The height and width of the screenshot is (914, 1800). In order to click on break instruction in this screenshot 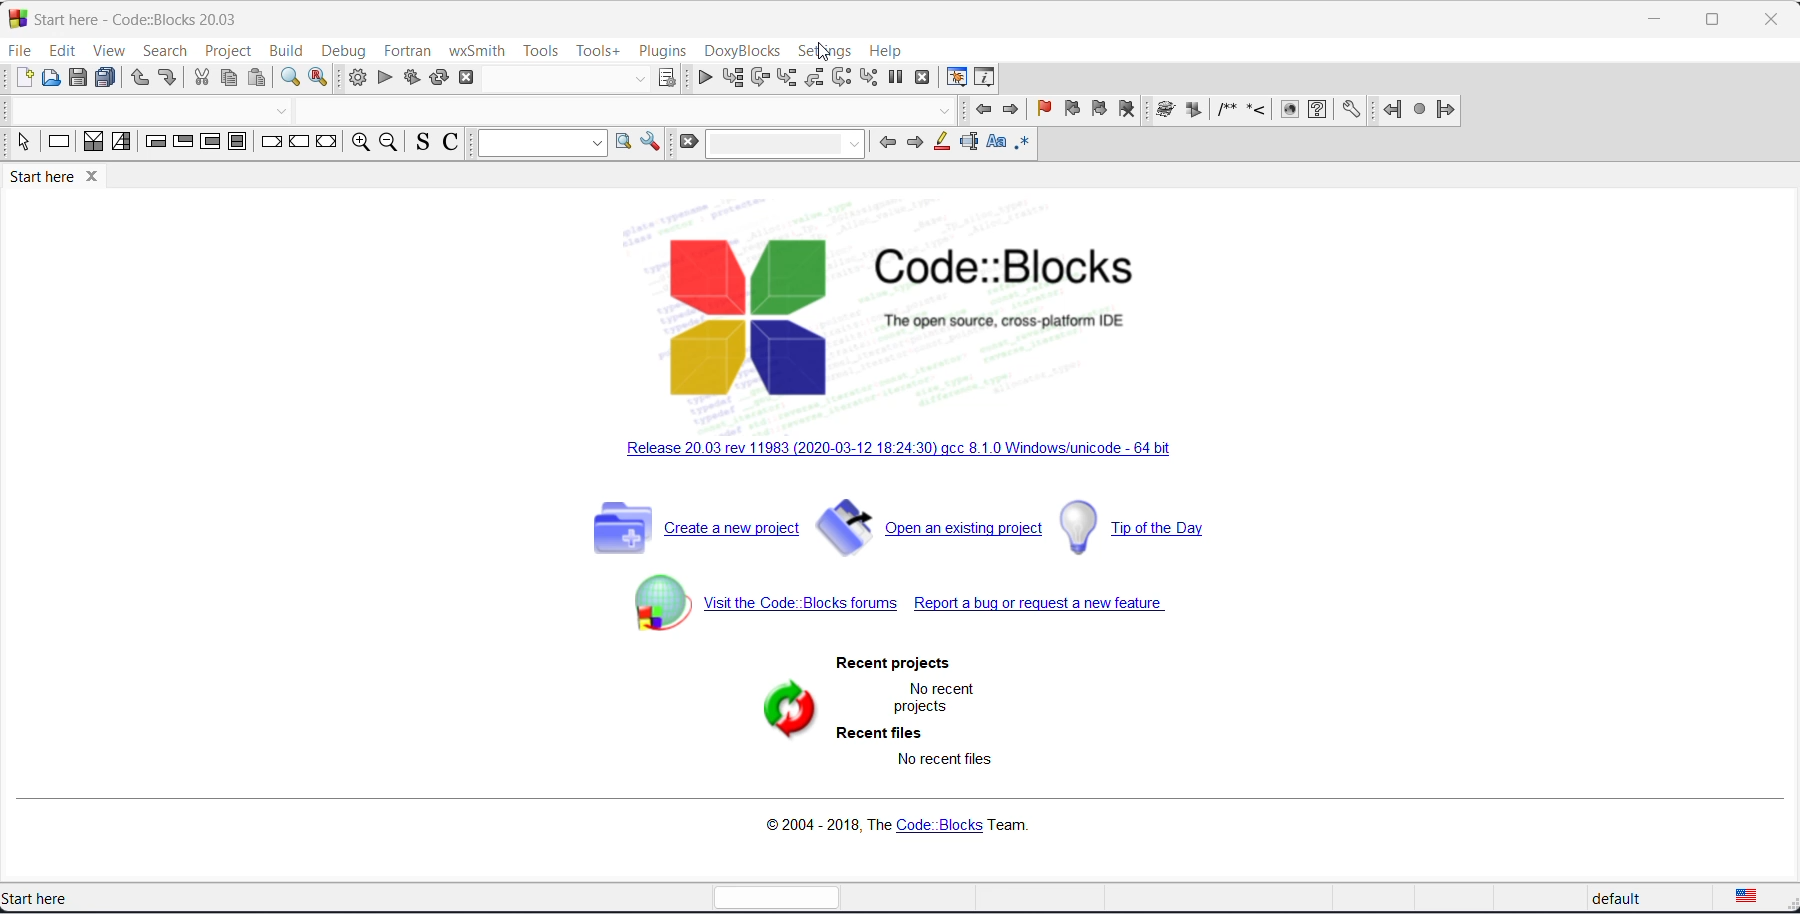, I will do `click(273, 141)`.